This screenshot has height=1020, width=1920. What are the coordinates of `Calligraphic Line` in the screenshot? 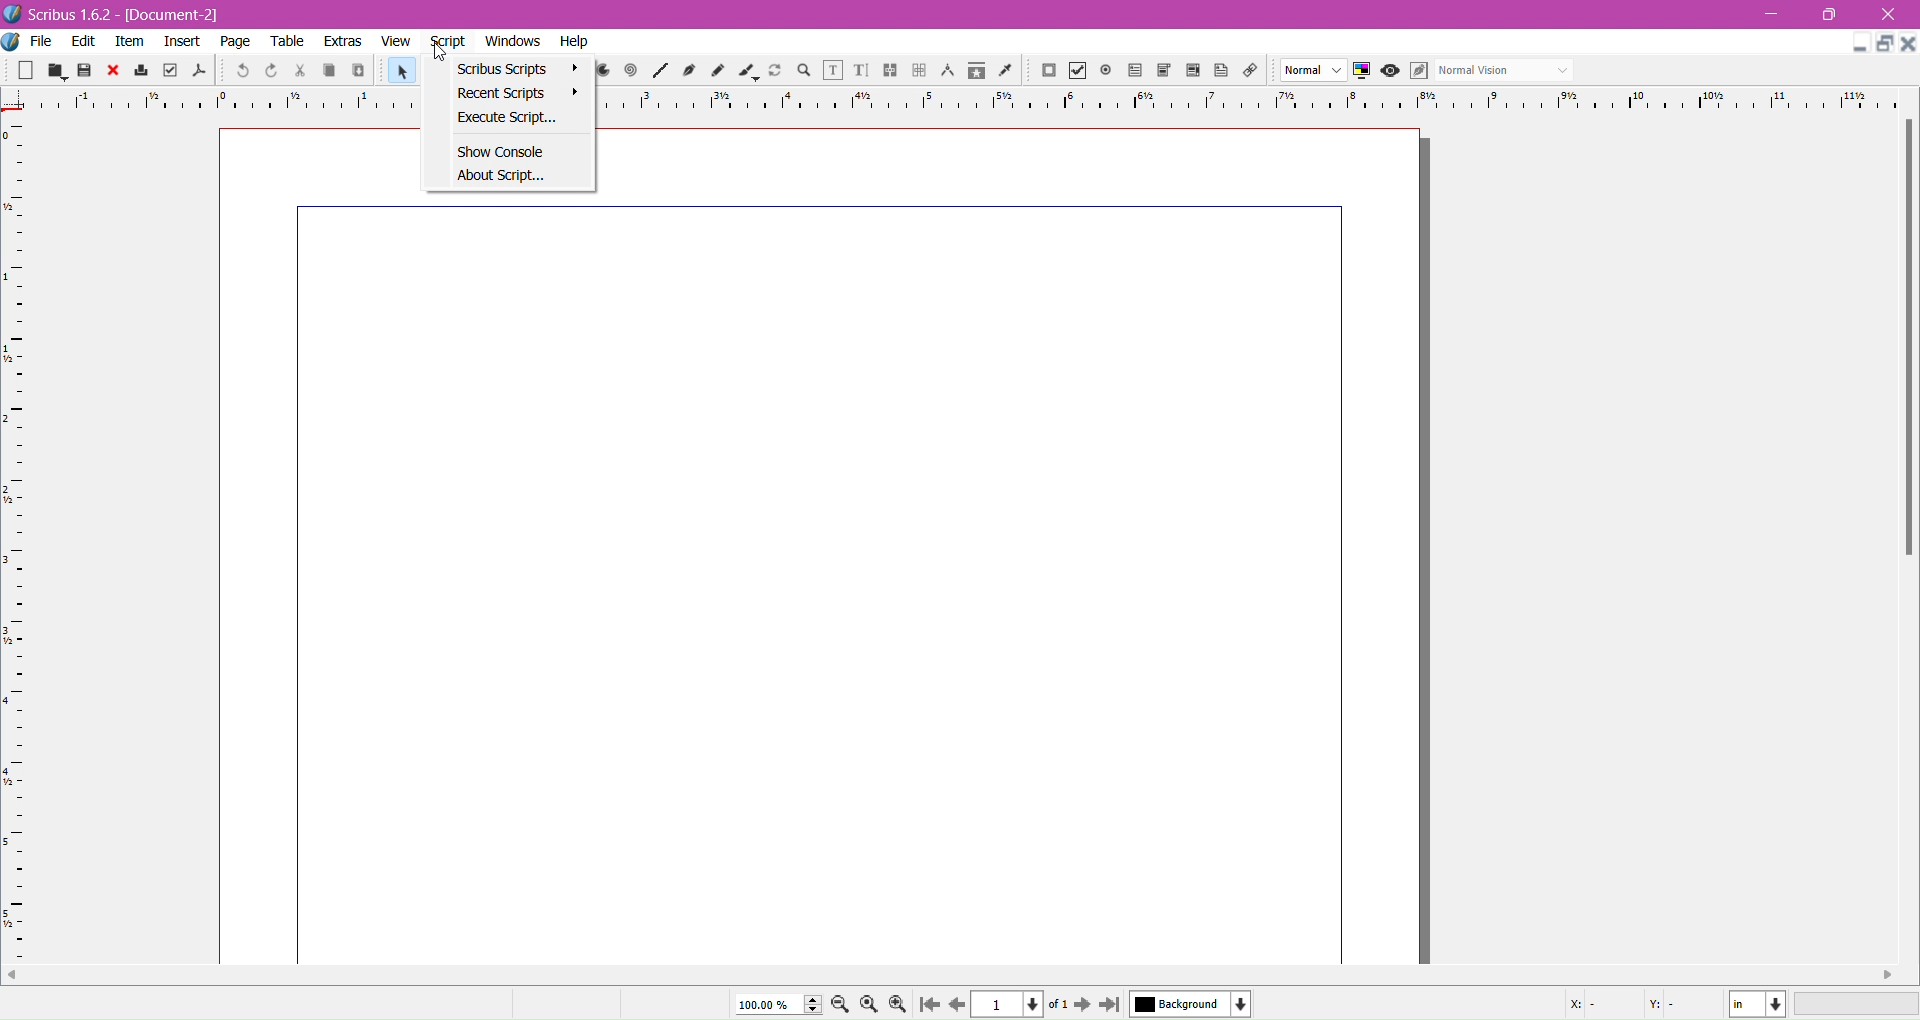 It's located at (751, 70).